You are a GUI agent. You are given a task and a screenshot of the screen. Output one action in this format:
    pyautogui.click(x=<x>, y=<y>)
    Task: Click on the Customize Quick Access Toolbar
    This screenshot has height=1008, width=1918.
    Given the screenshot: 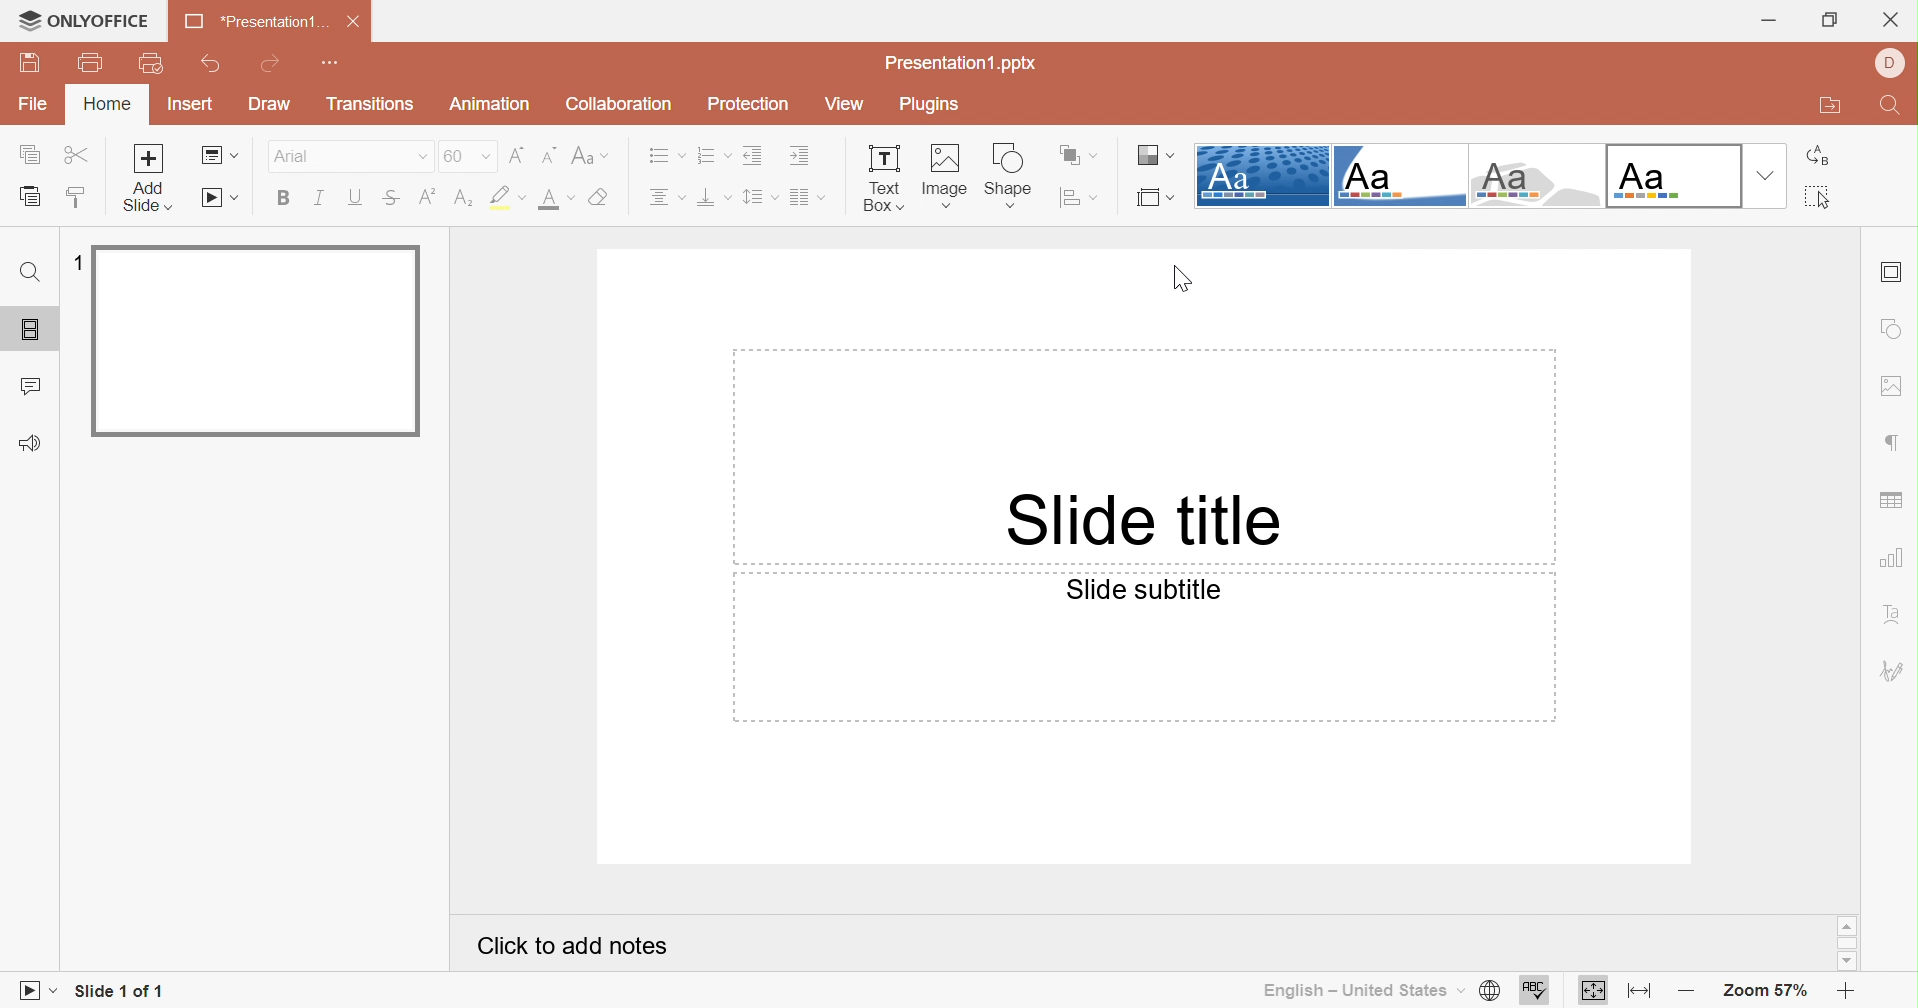 What is the action you would take?
    pyautogui.click(x=333, y=62)
    